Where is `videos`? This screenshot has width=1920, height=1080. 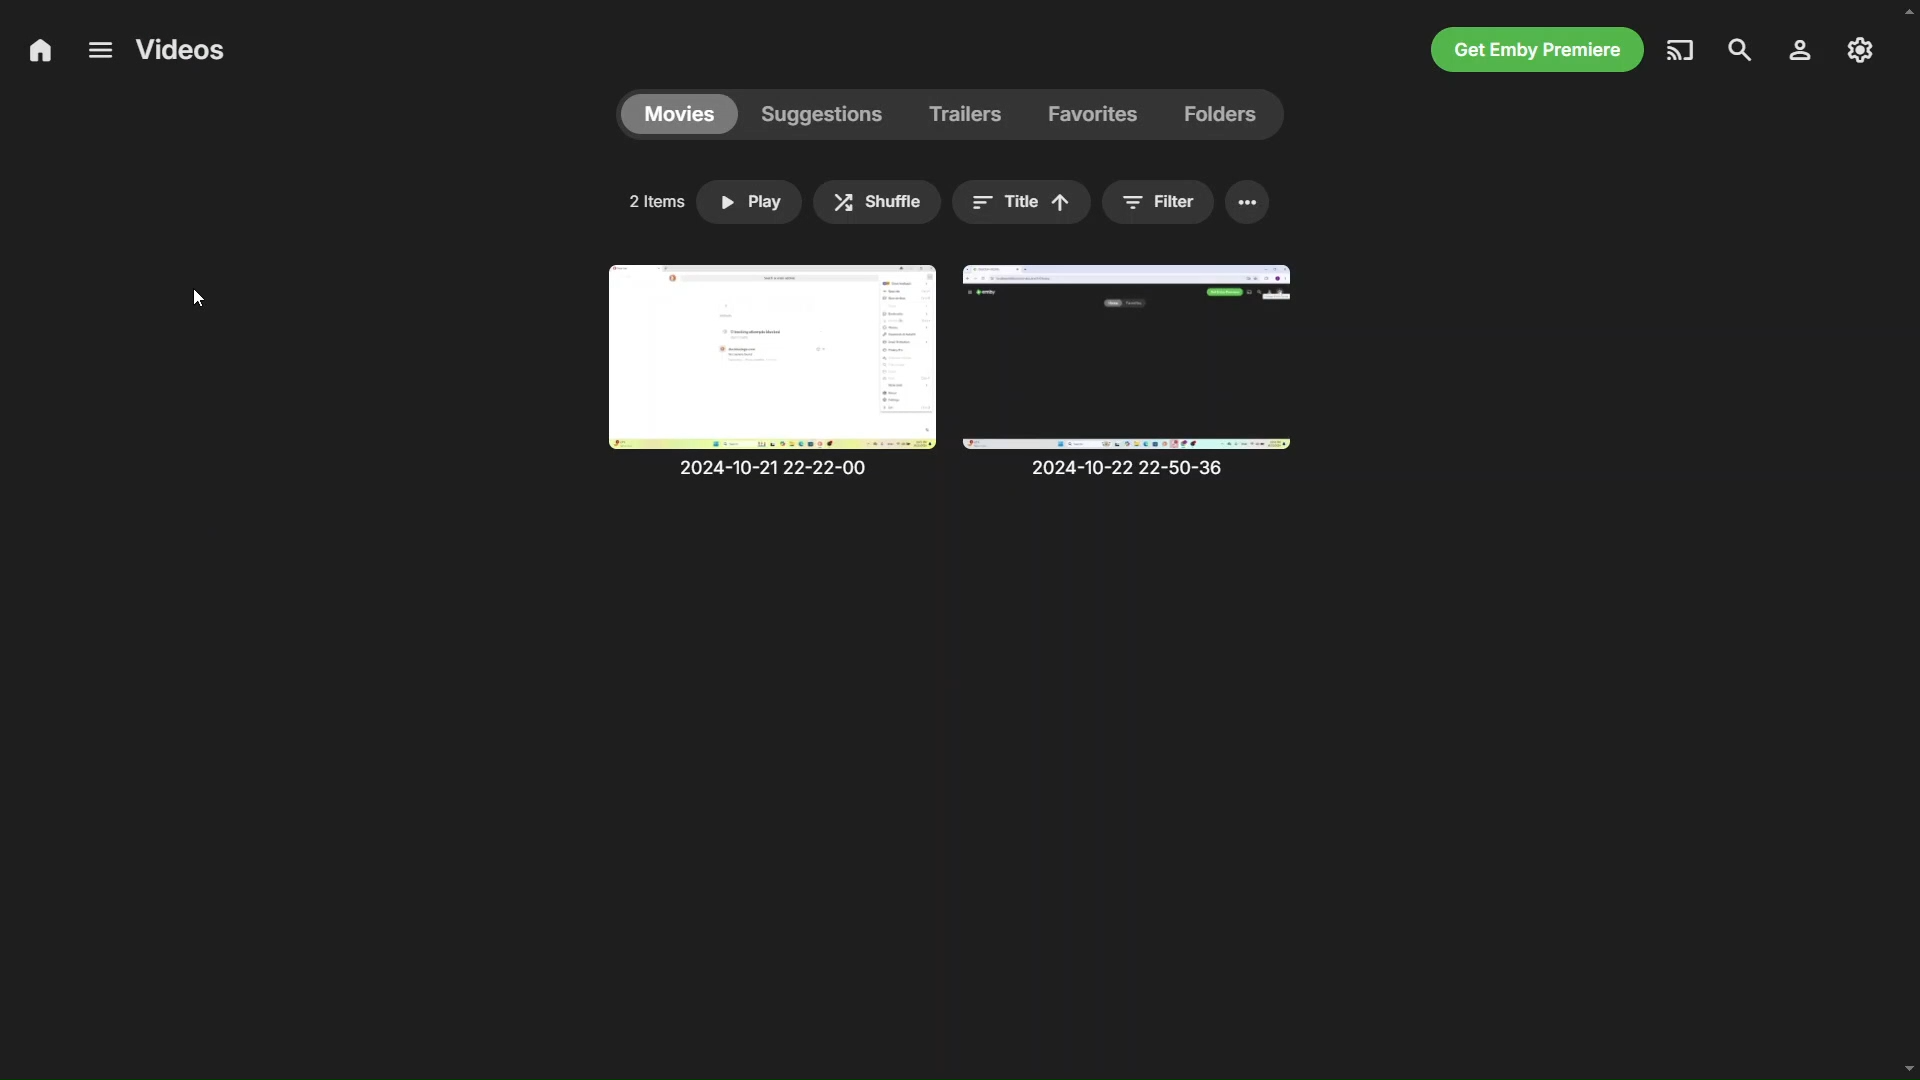
videos is located at coordinates (182, 49).